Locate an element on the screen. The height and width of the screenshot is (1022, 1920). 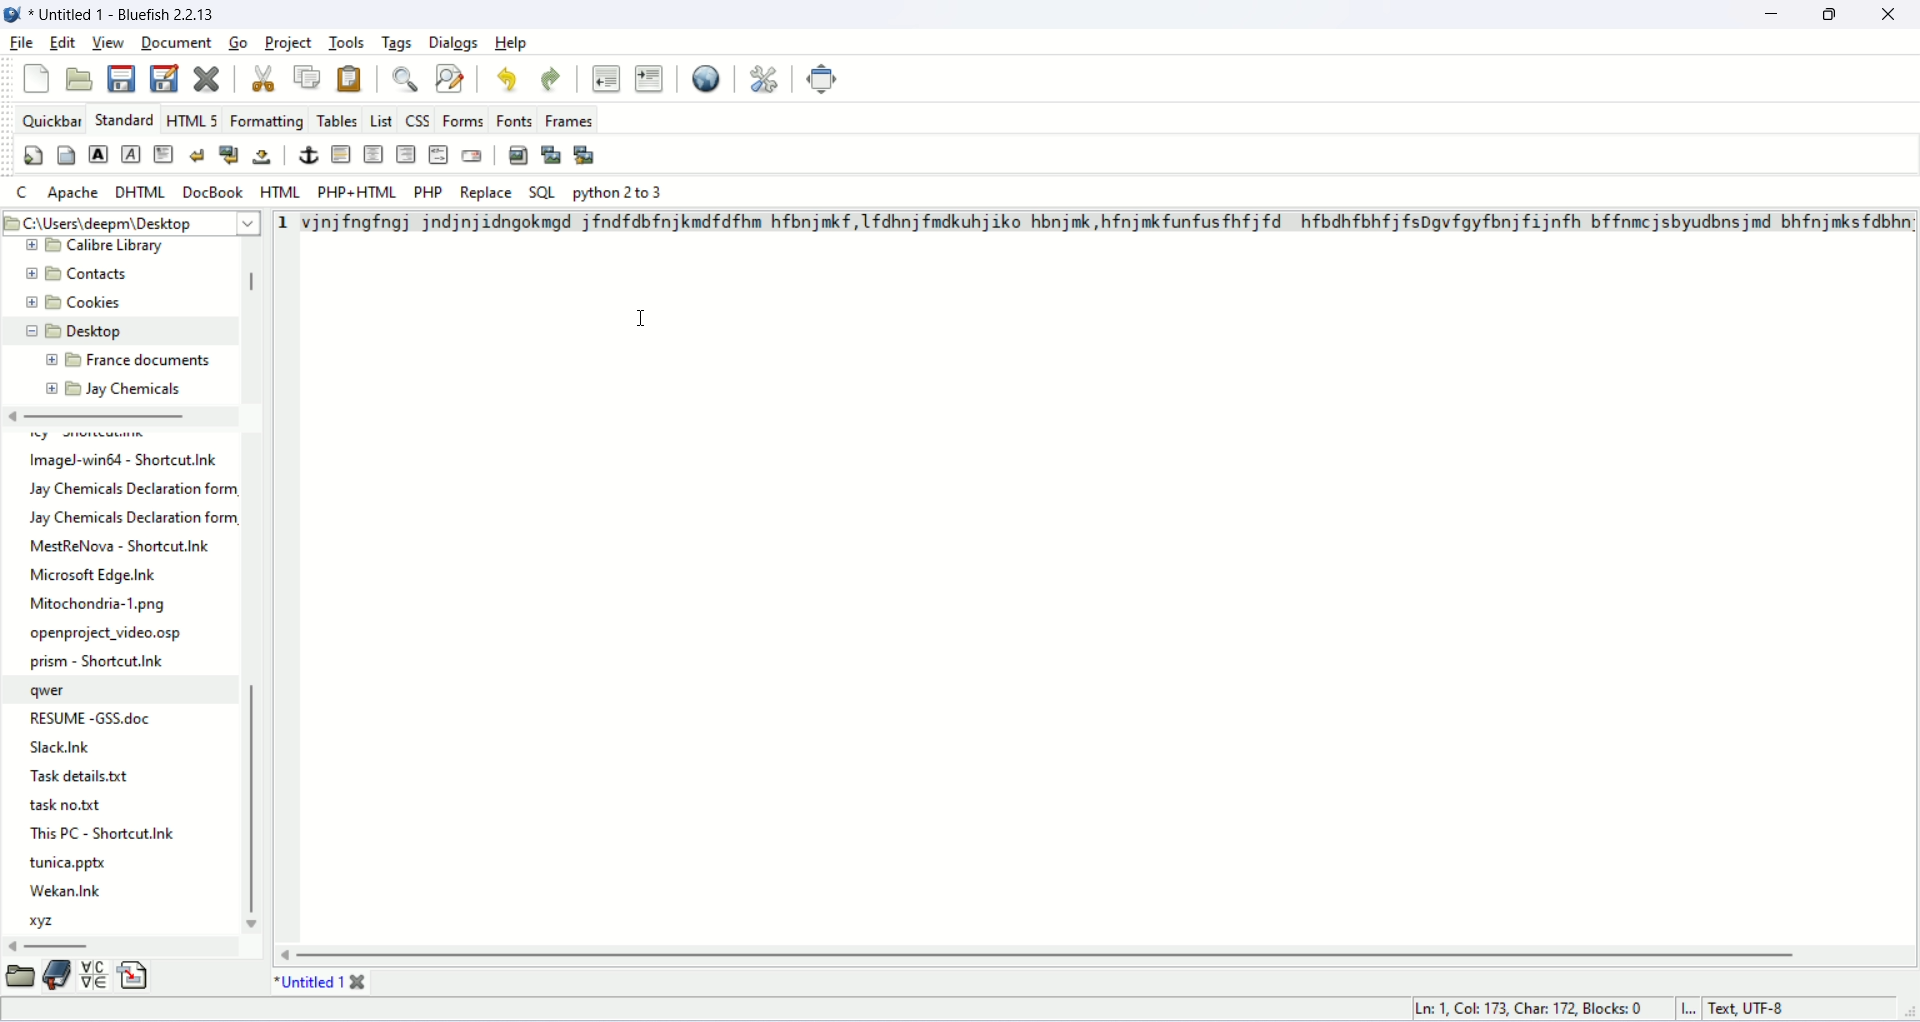
vertical scroll bar is located at coordinates (250, 285).